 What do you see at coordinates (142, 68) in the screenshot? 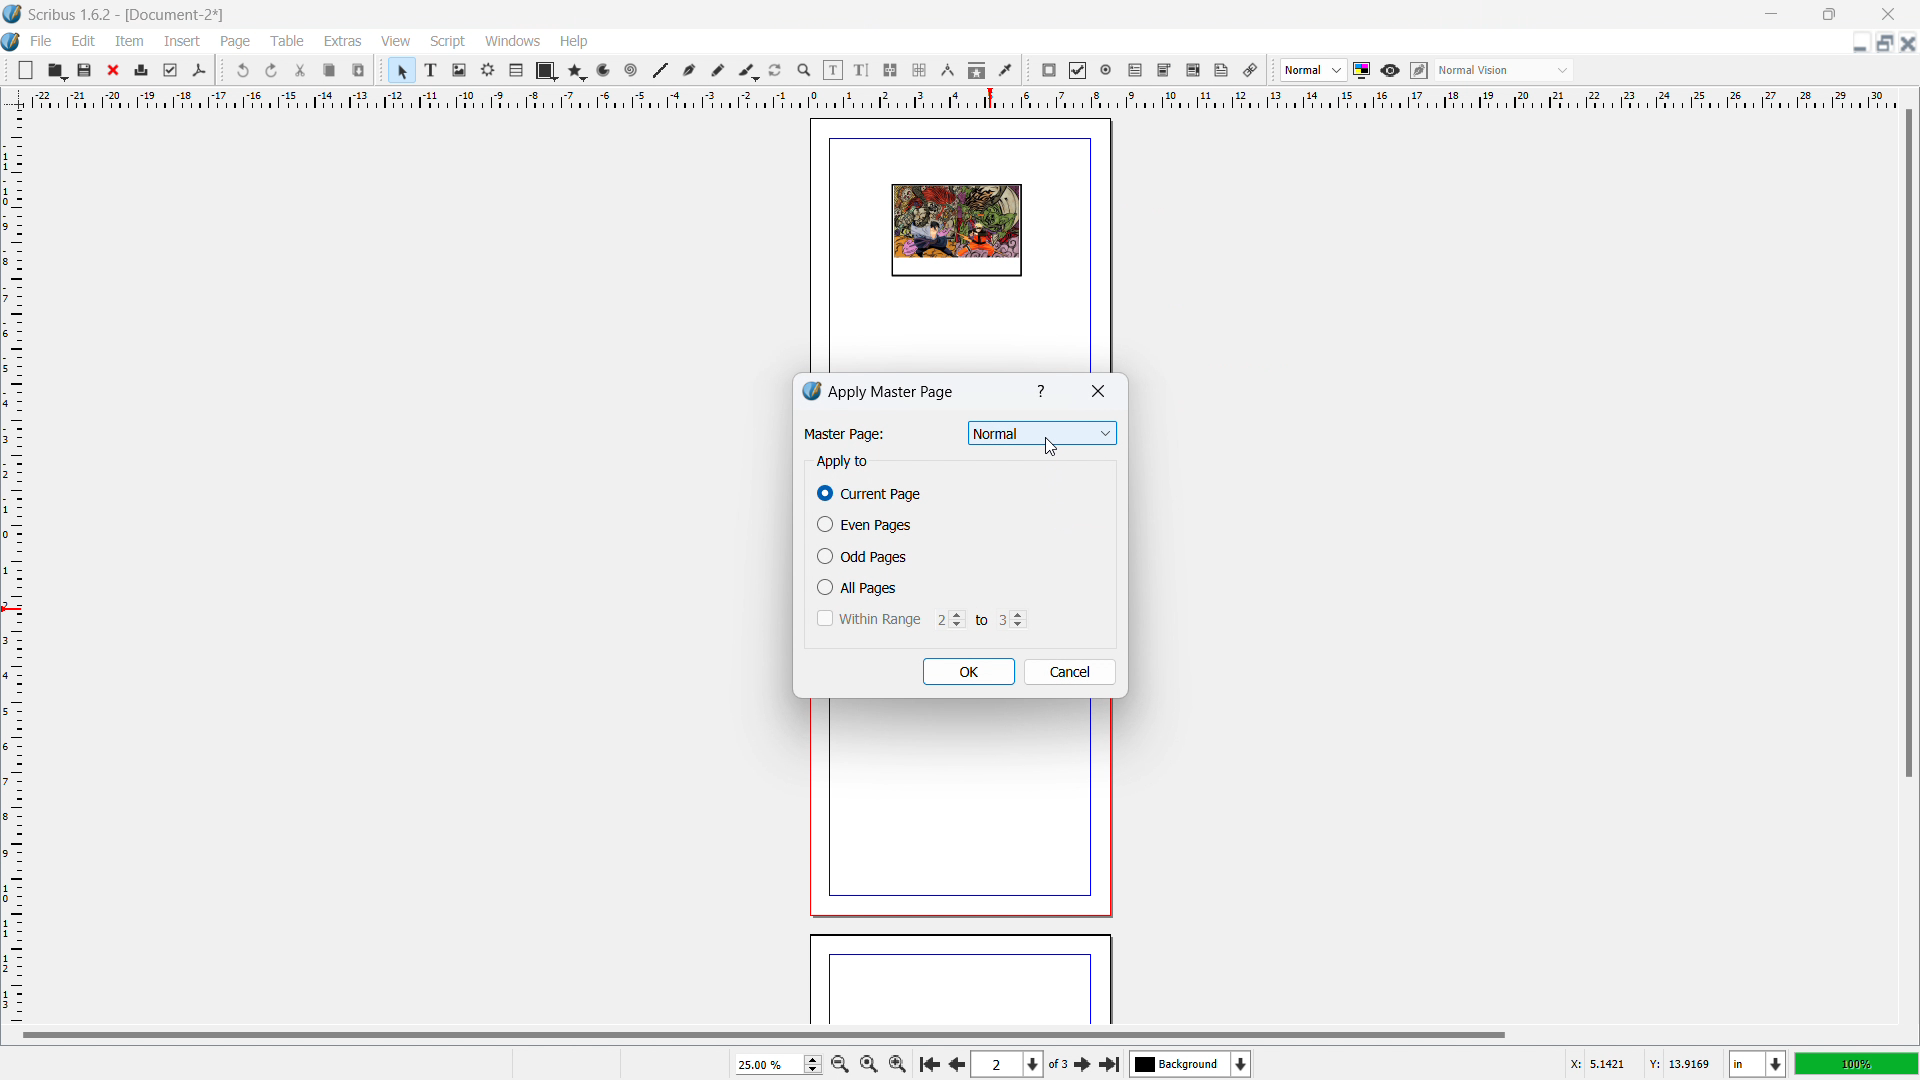
I see `print` at bounding box center [142, 68].